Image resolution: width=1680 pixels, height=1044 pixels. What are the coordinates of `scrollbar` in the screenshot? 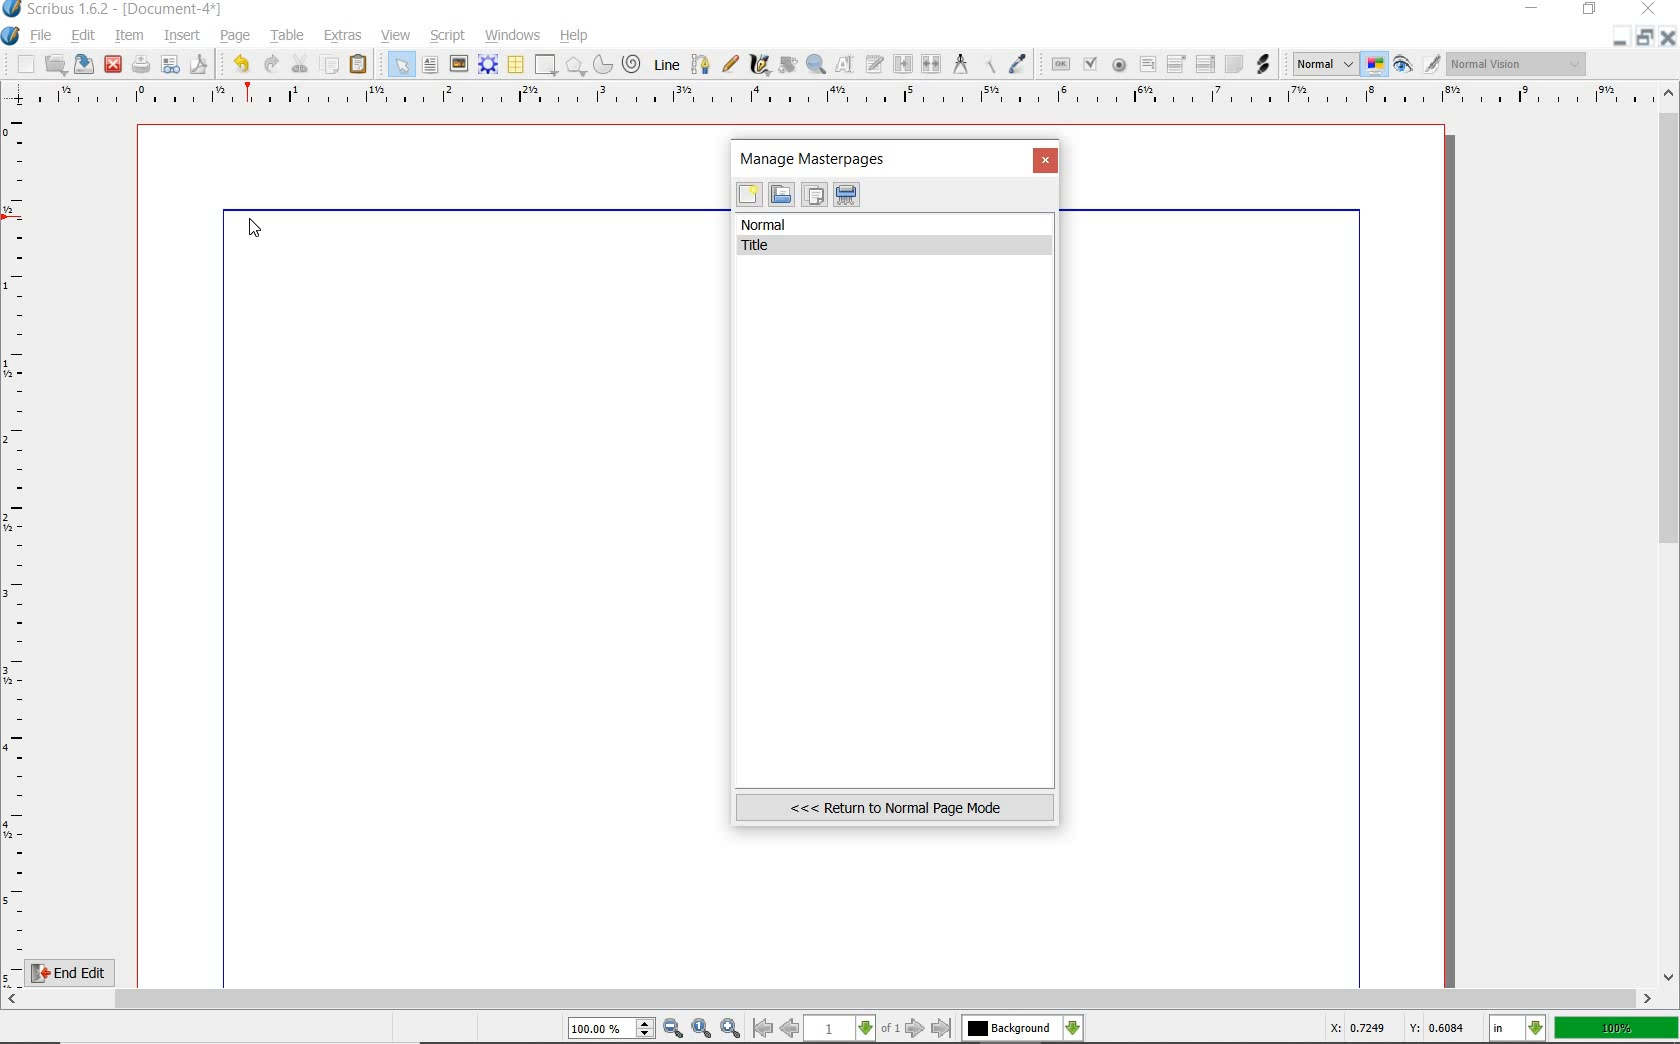 It's located at (1670, 533).